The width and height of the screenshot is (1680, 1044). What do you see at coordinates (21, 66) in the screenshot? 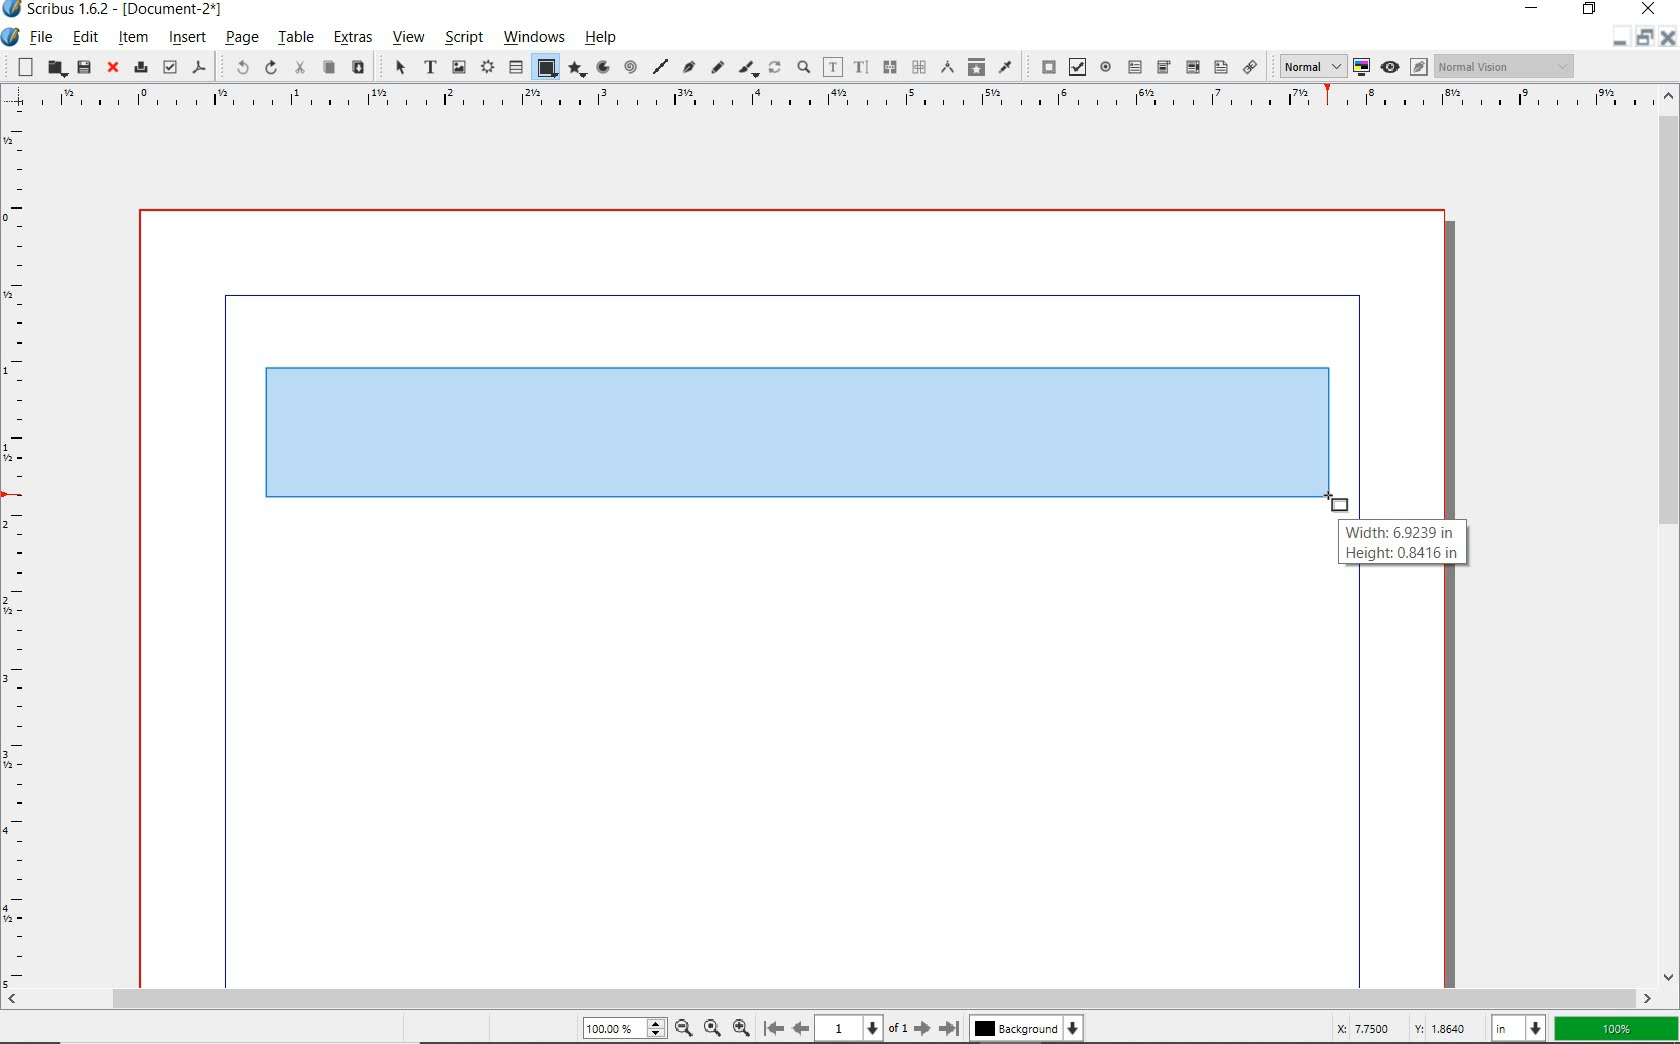
I see `new` at bounding box center [21, 66].